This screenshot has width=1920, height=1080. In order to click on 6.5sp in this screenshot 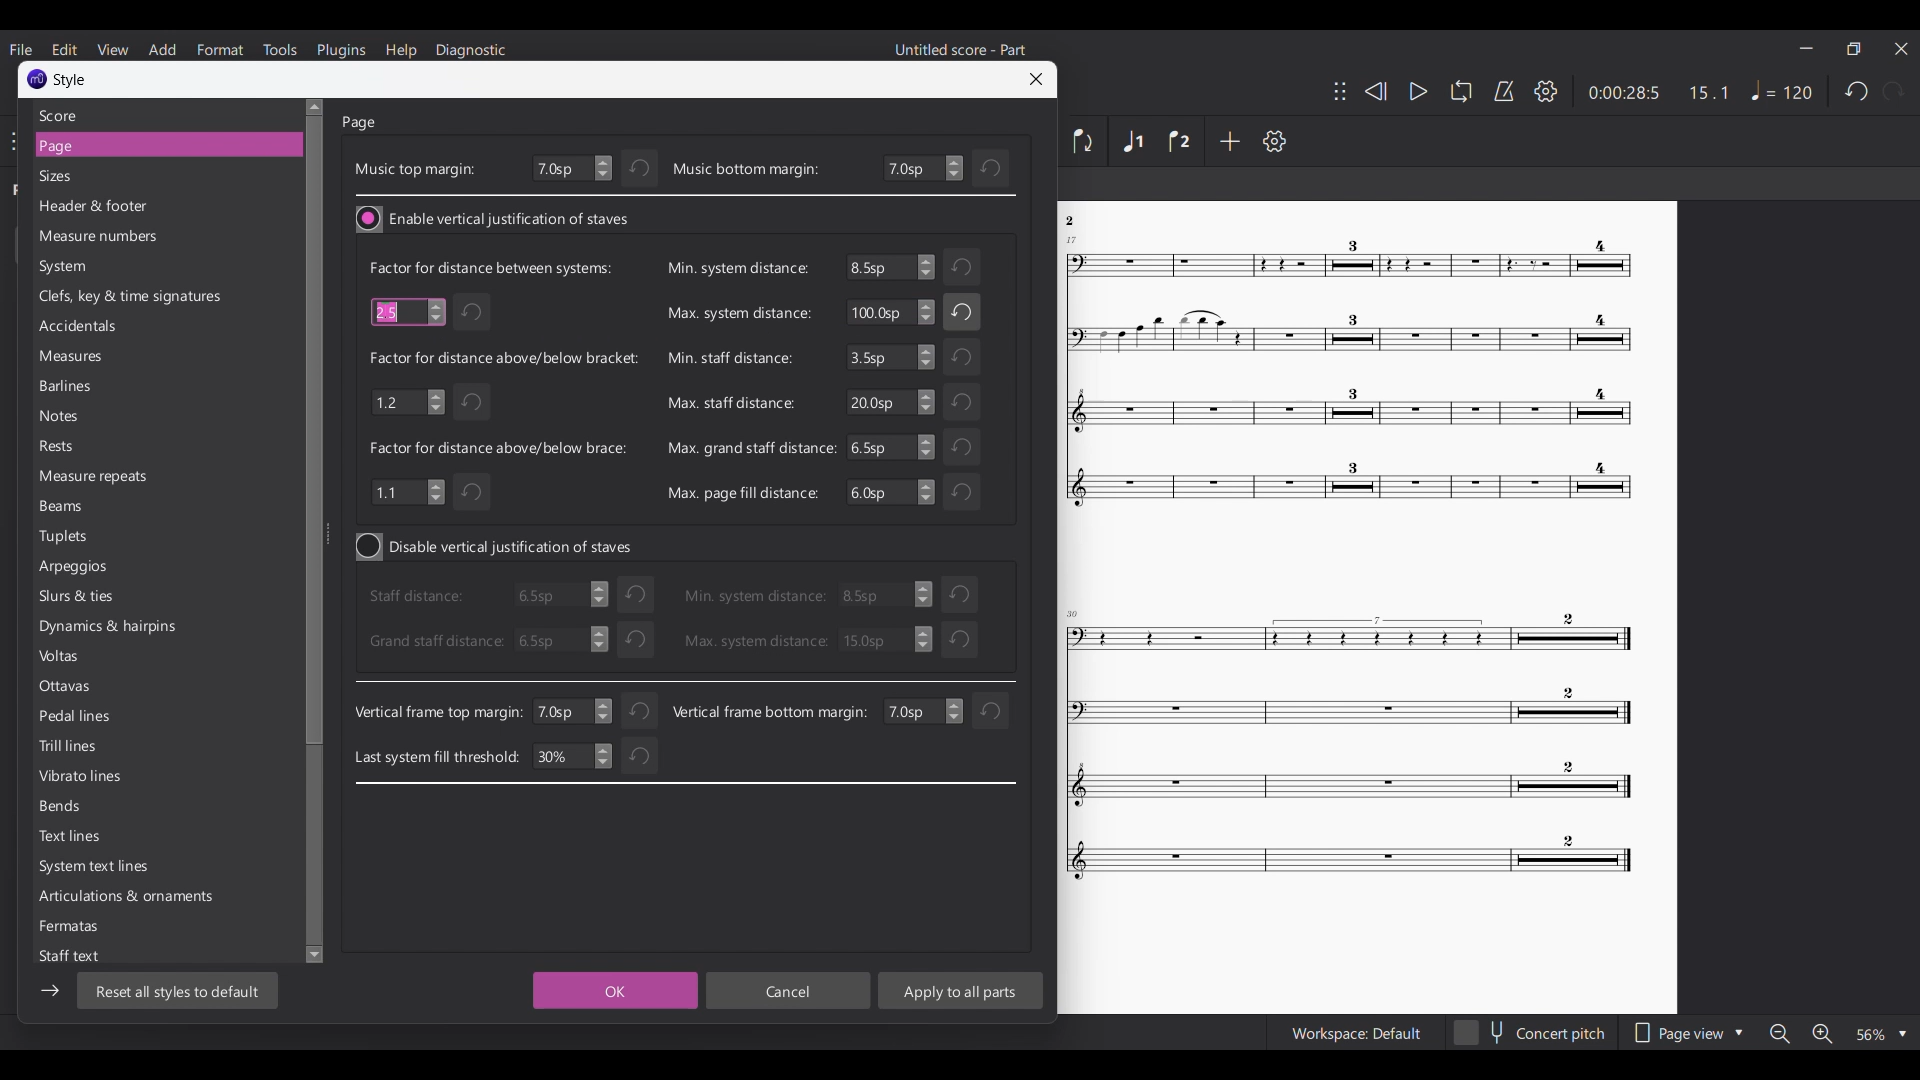, I will do `click(558, 640)`.